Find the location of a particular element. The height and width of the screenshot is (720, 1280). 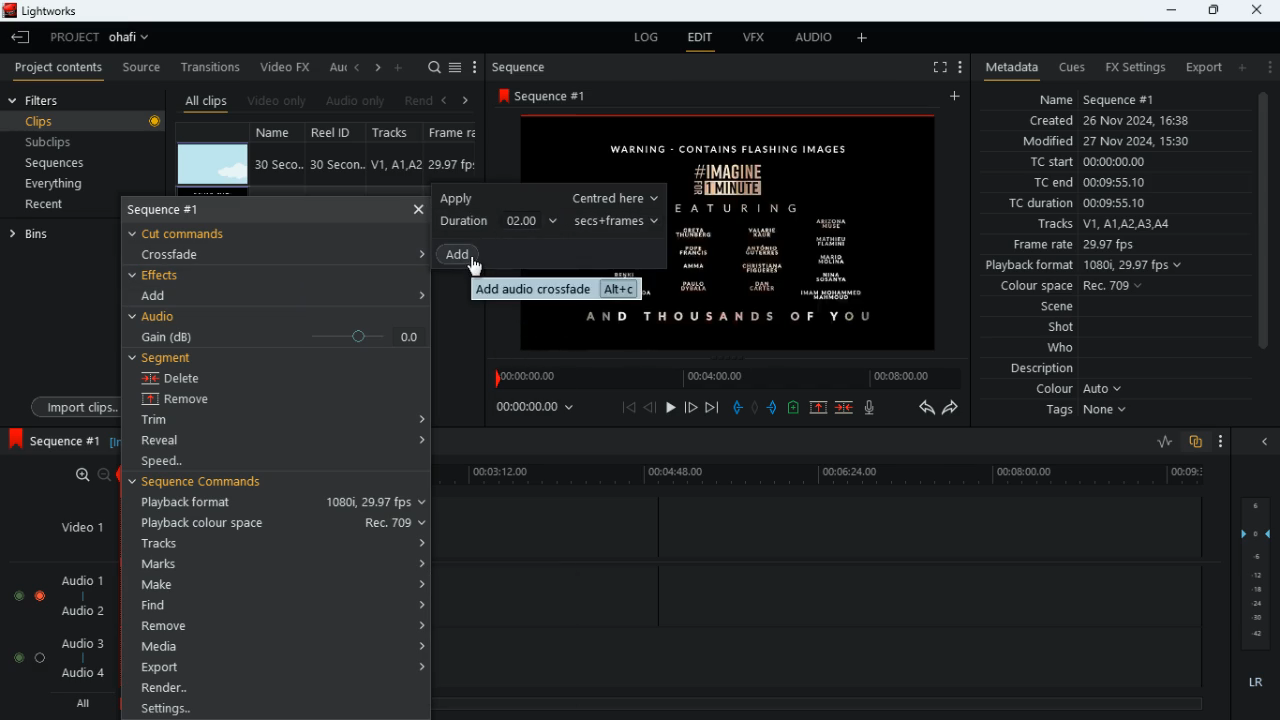

more is located at coordinates (1222, 443).